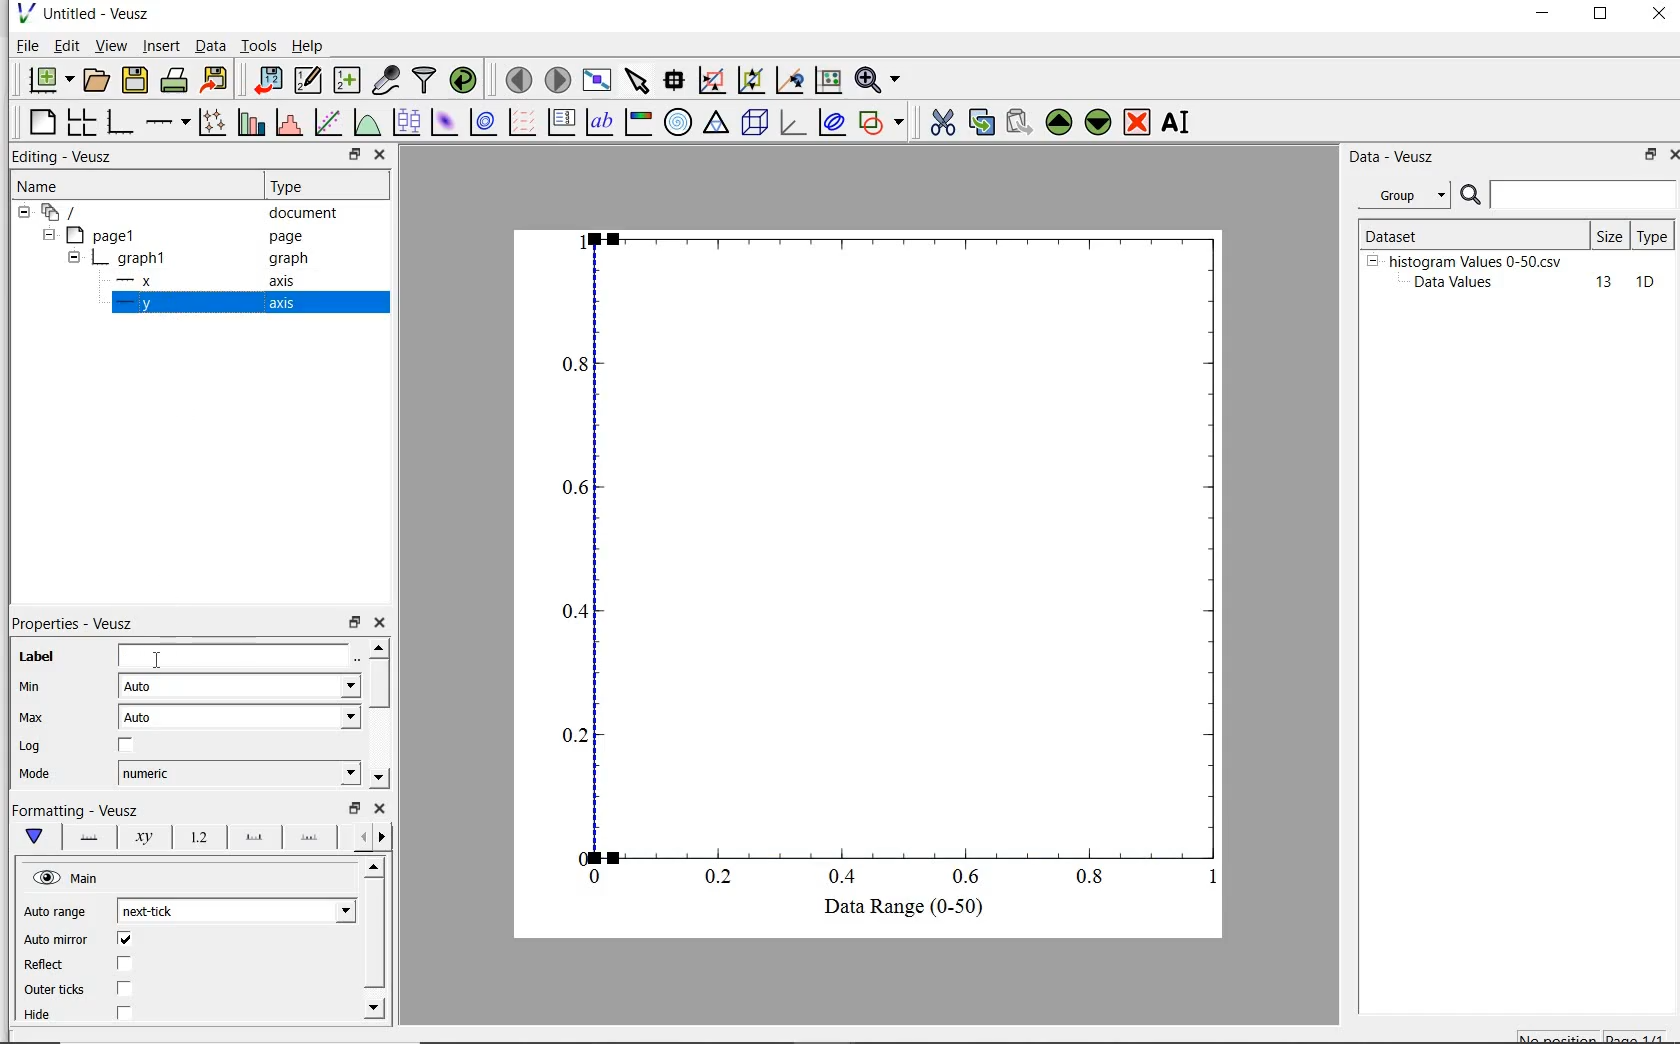  What do you see at coordinates (355, 808) in the screenshot?
I see `restore down` at bounding box center [355, 808].